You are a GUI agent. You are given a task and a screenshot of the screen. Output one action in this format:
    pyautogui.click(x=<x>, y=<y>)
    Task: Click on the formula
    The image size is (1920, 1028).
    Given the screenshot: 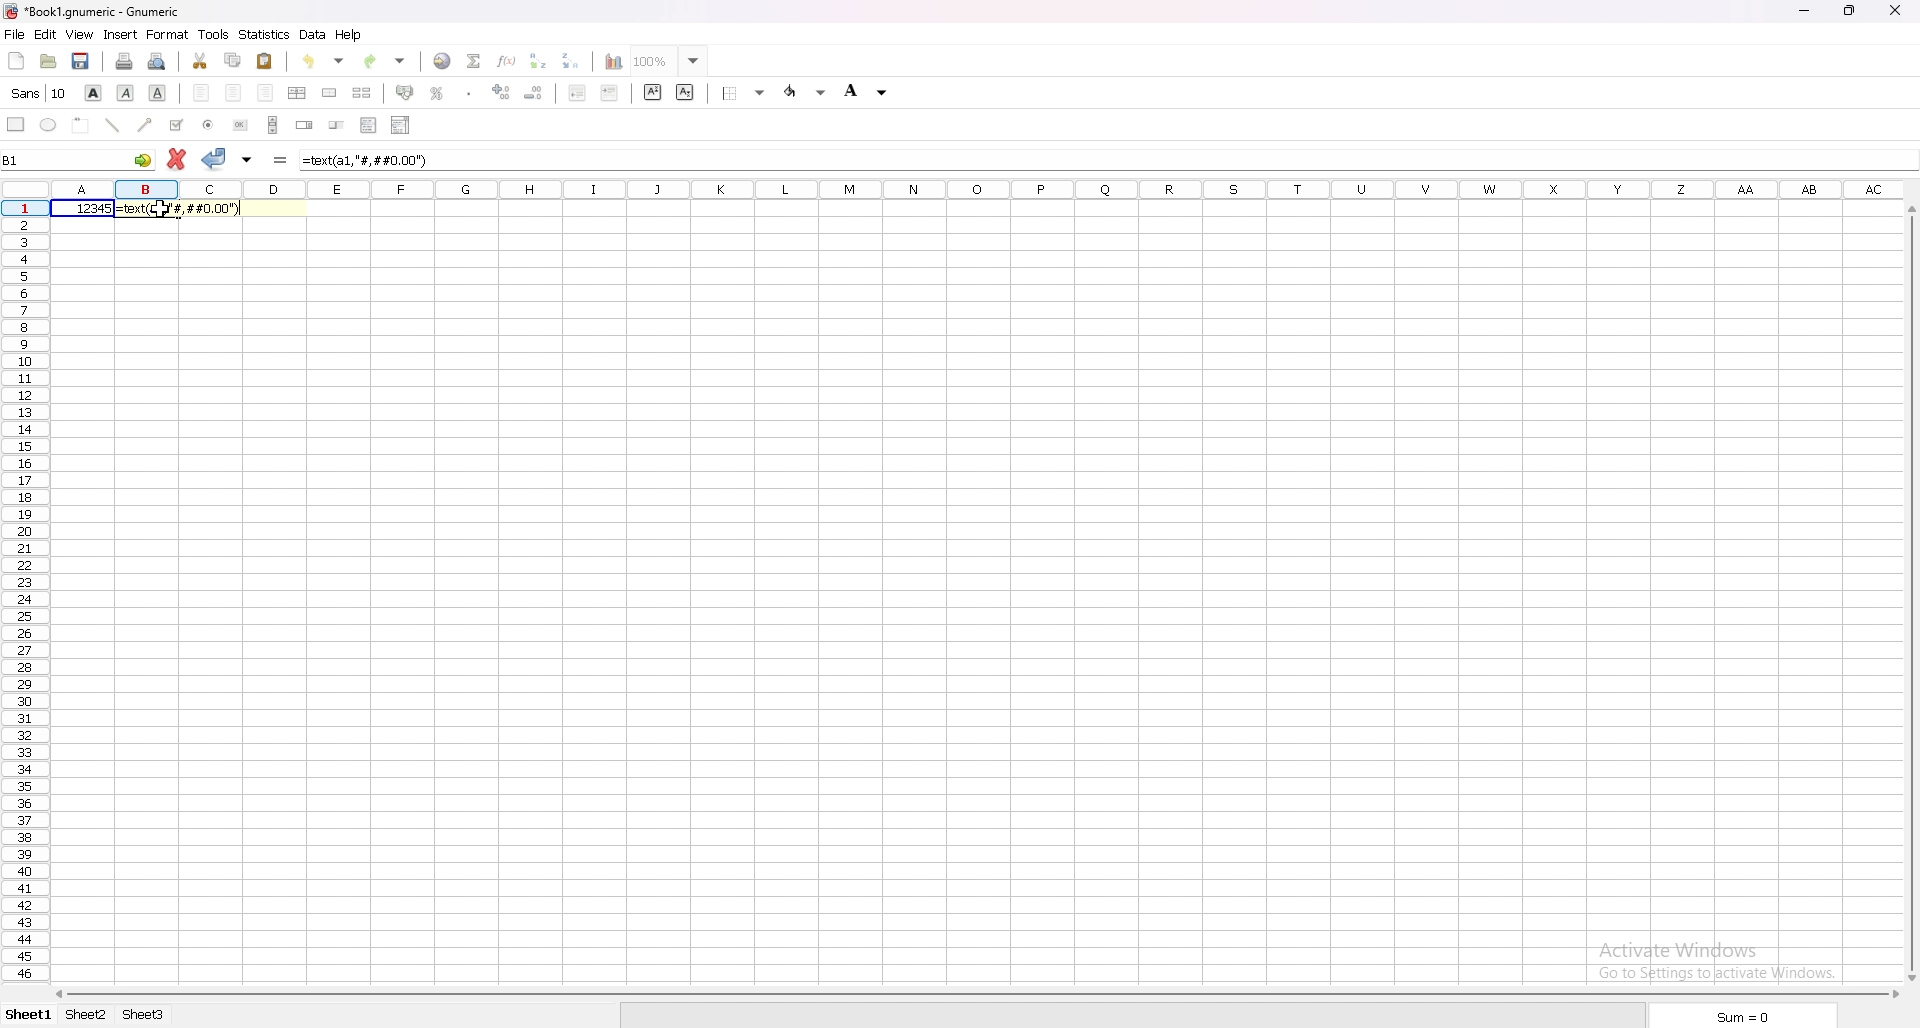 What is the action you would take?
    pyautogui.click(x=281, y=159)
    